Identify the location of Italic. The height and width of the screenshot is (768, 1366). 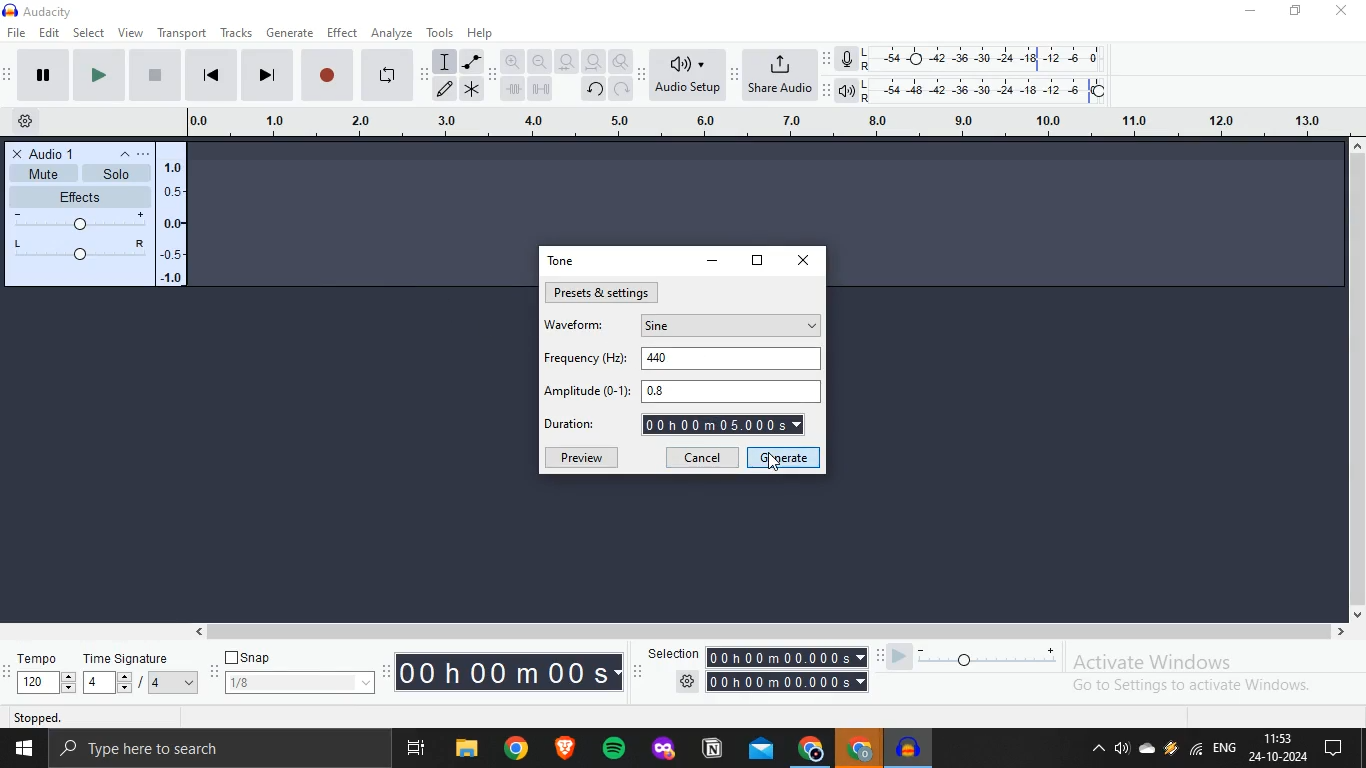
(473, 61).